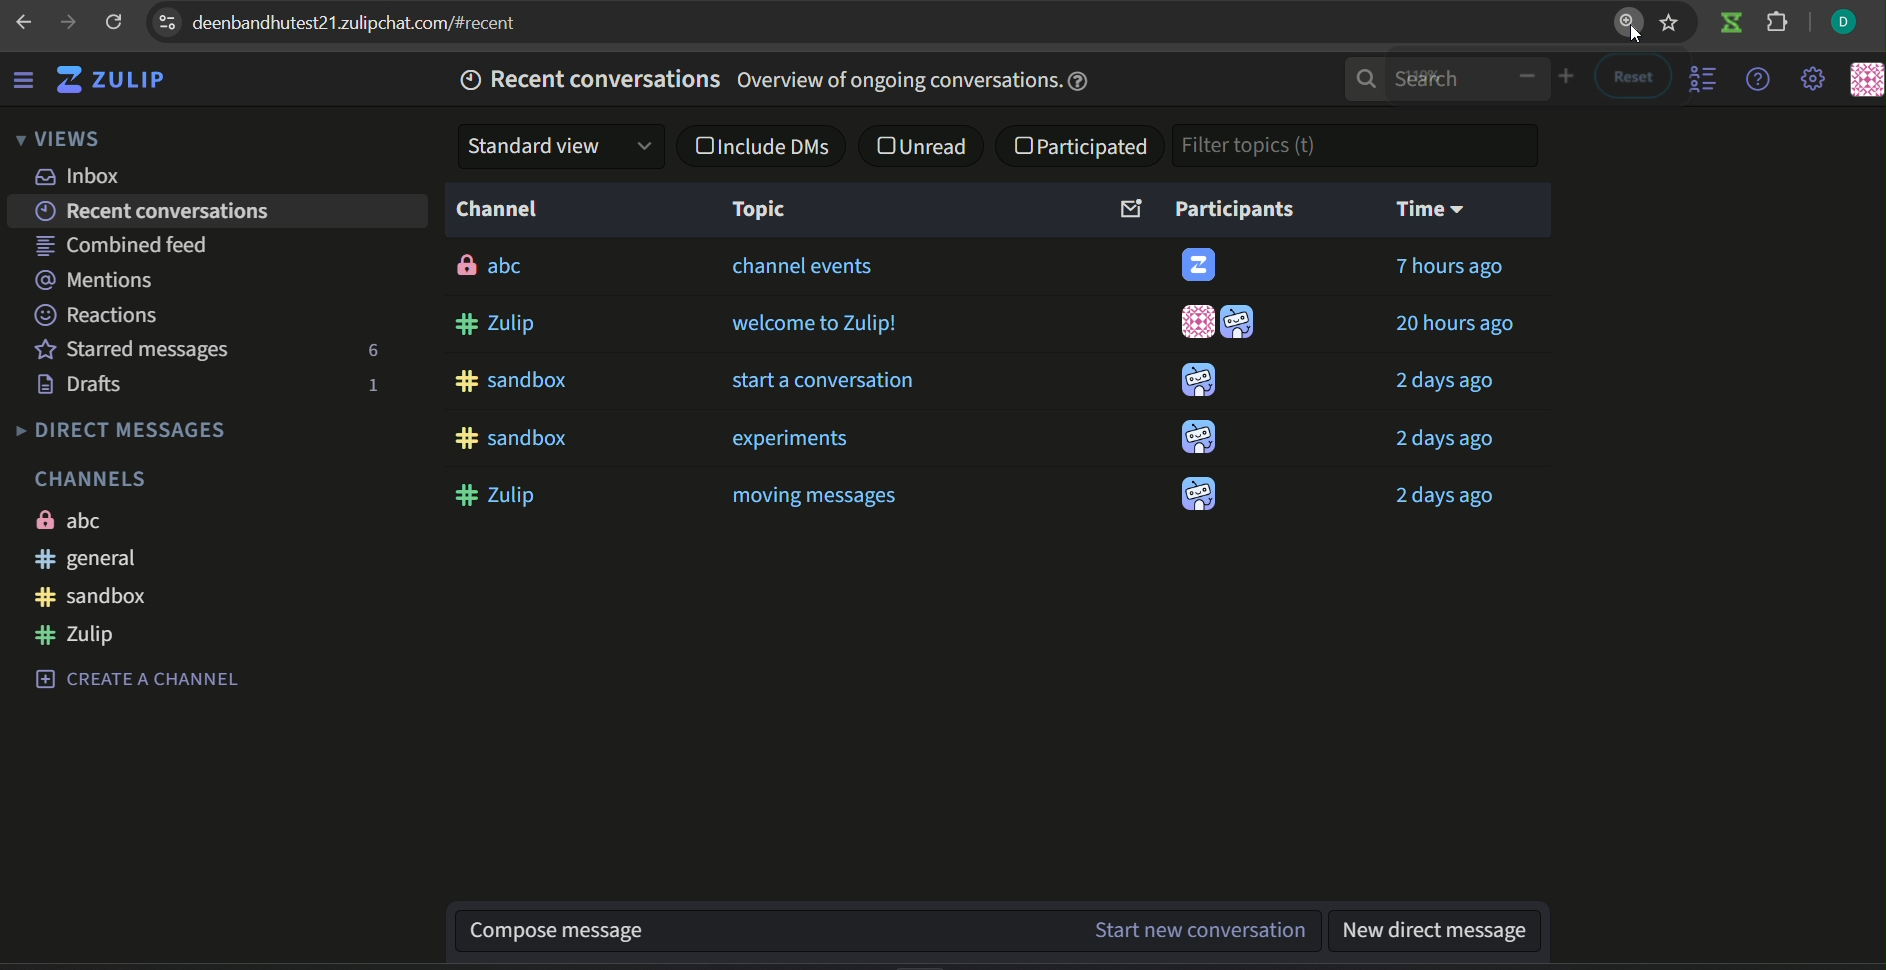  What do you see at coordinates (1199, 497) in the screenshot?
I see `icon` at bounding box center [1199, 497].